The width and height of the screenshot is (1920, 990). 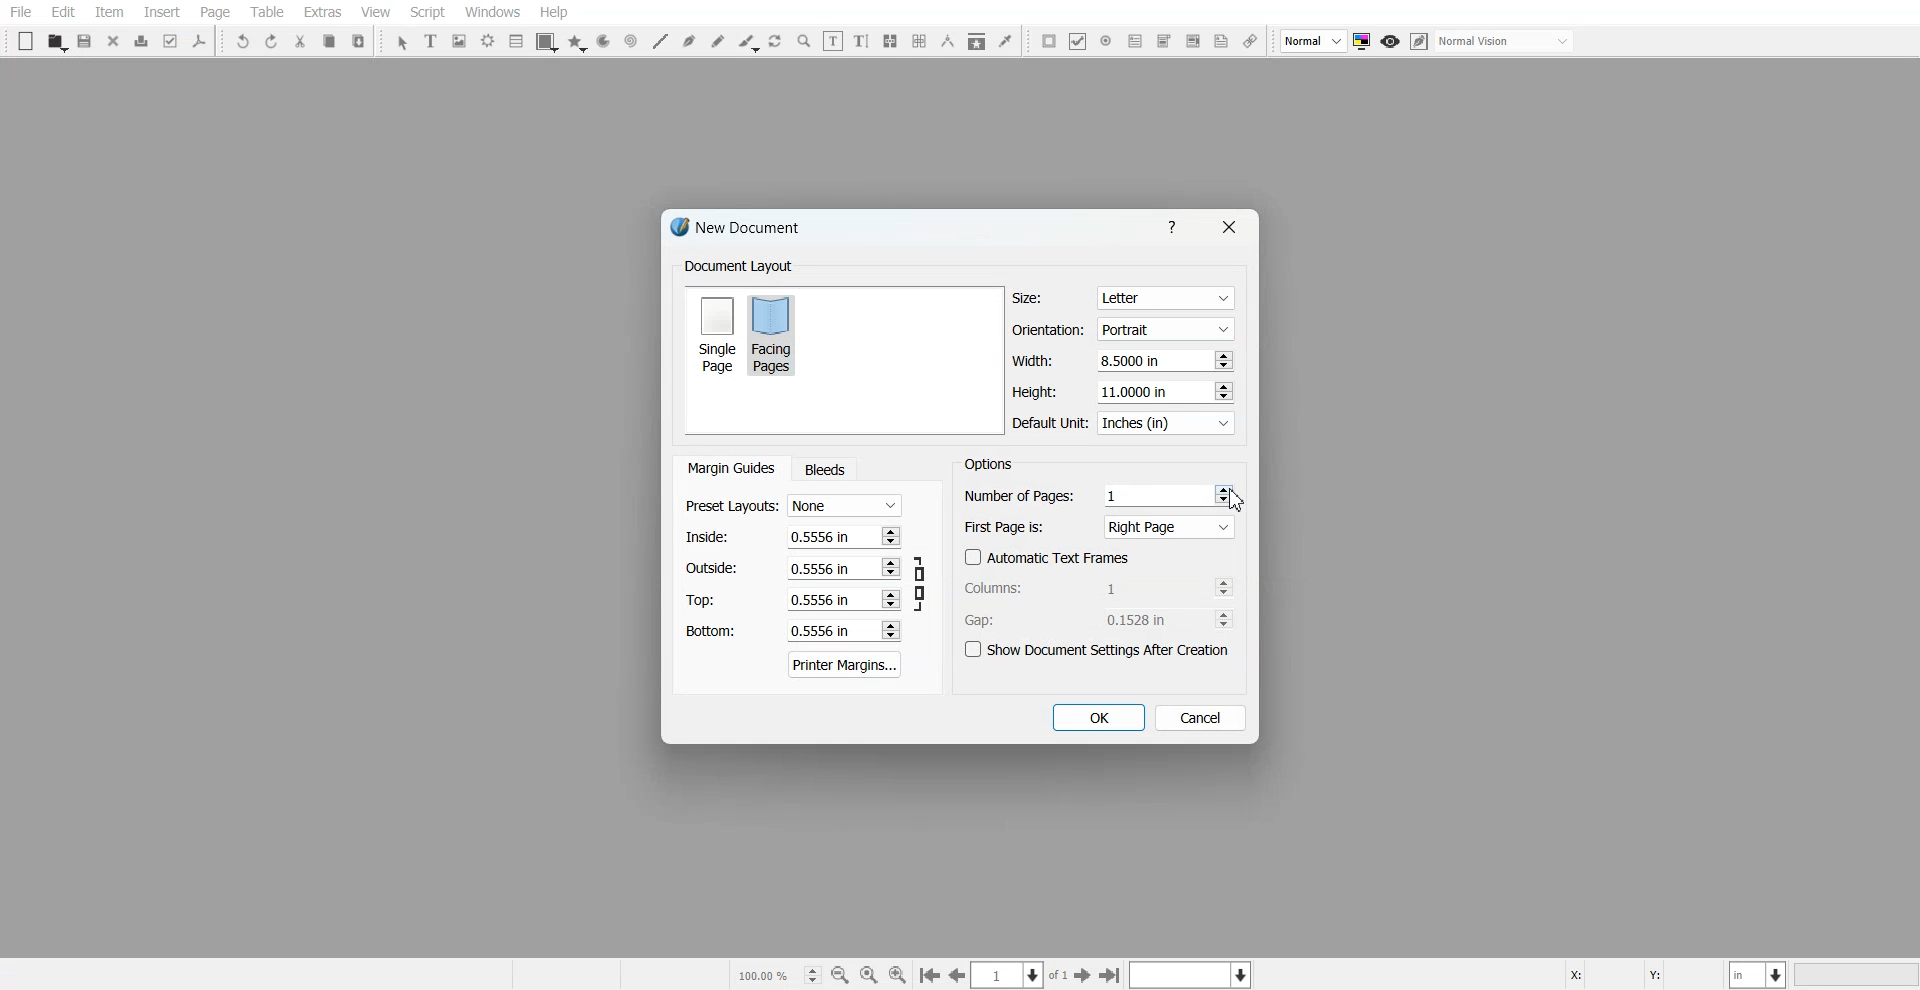 What do you see at coordinates (1759, 974) in the screenshot?
I see `Measurement in Inches` at bounding box center [1759, 974].